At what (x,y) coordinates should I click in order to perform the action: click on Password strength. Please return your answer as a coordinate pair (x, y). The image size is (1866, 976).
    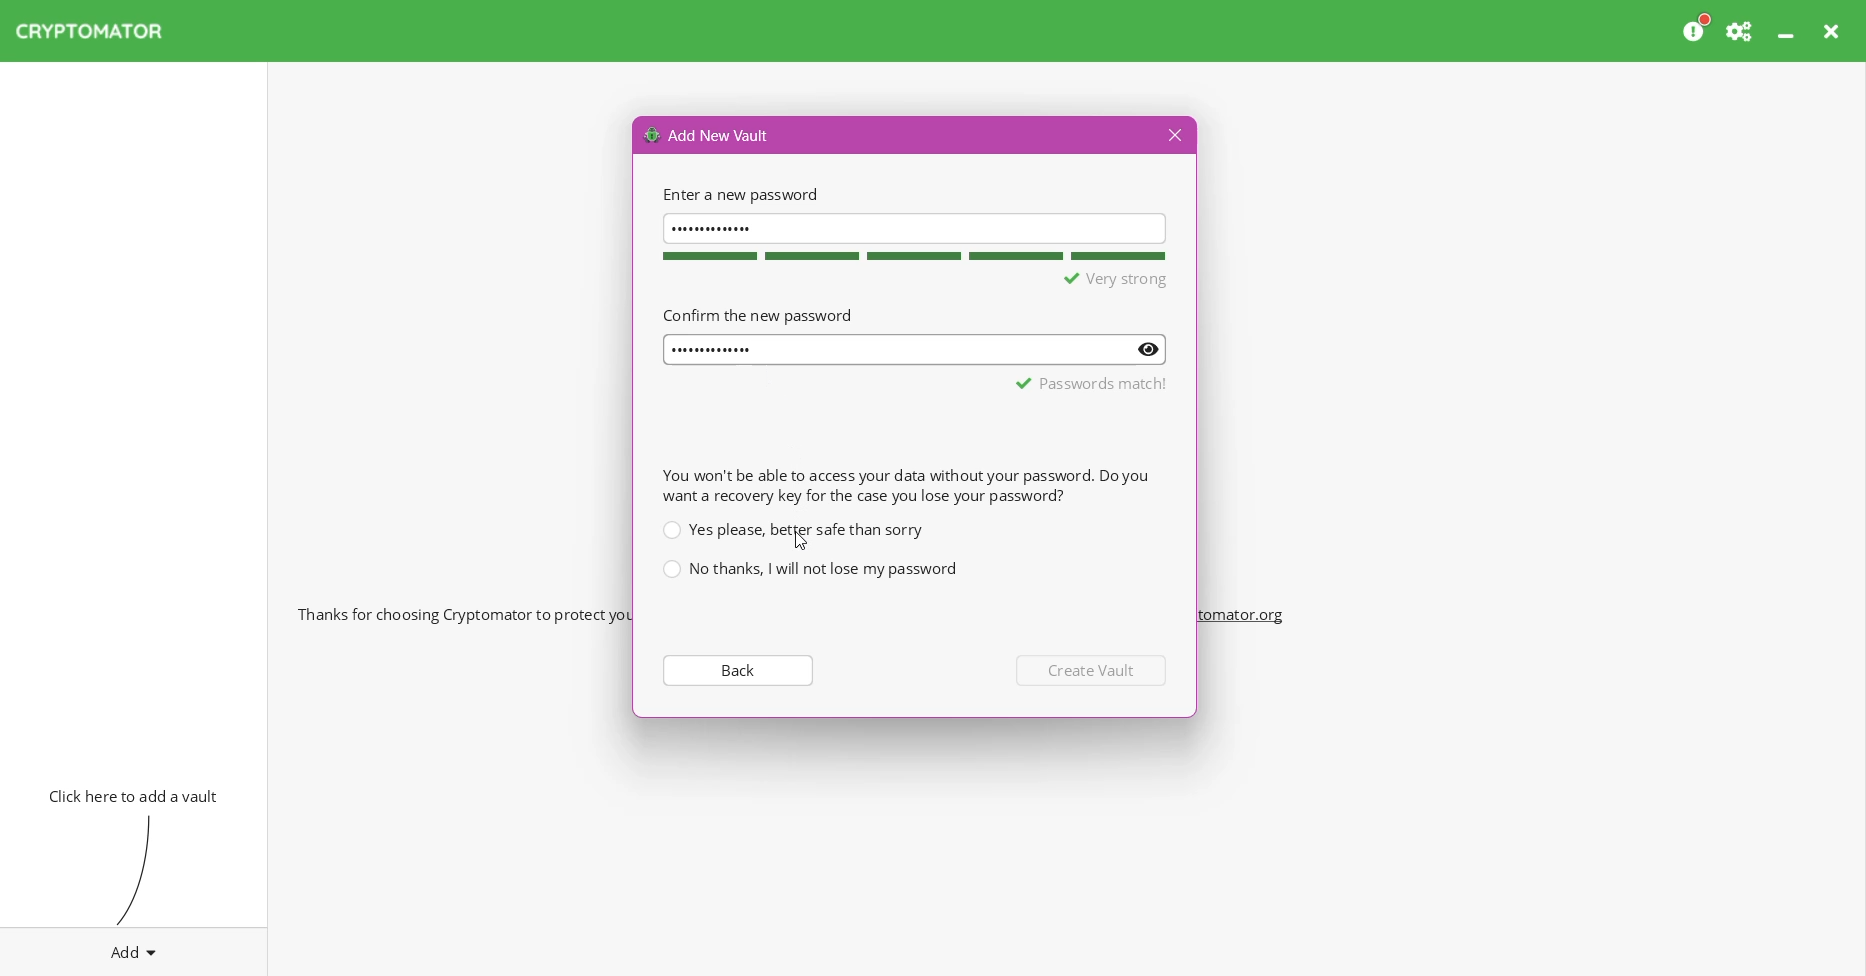
    Looking at the image, I should click on (911, 256).